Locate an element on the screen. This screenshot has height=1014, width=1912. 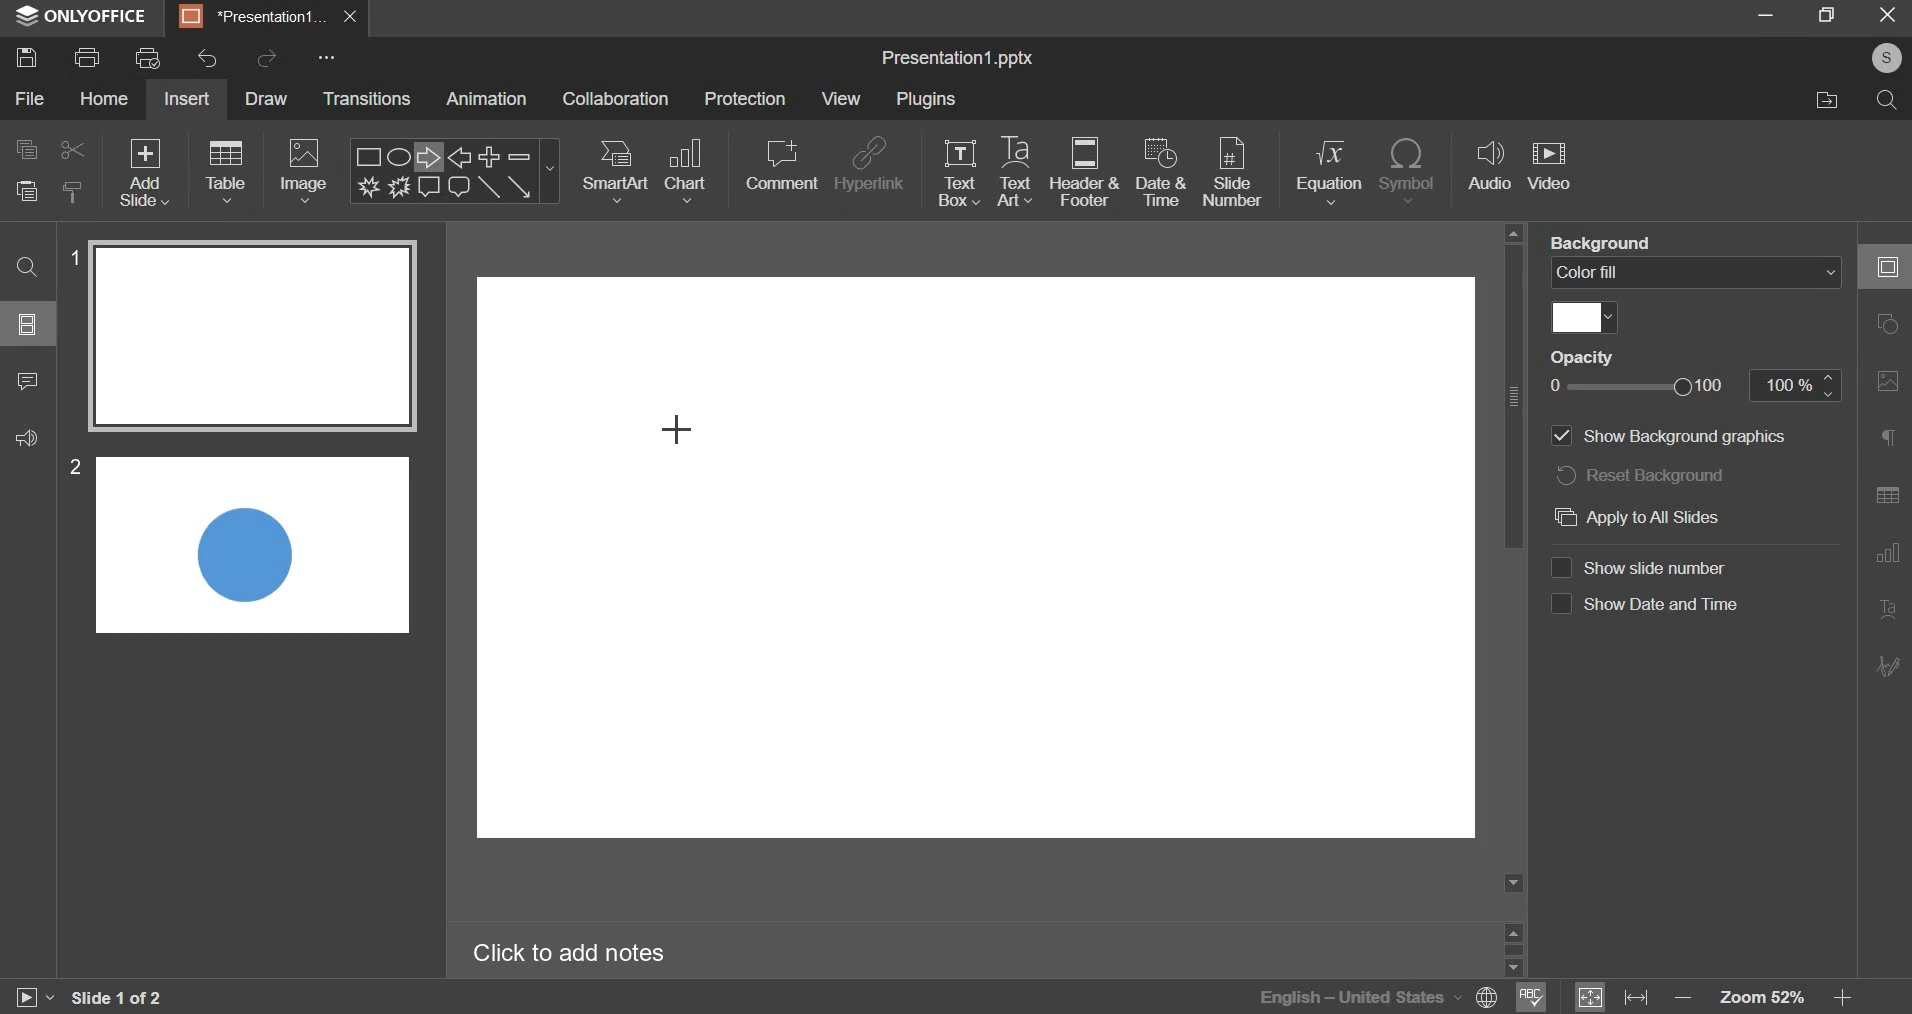
cut is located at coordinates (74, 149).